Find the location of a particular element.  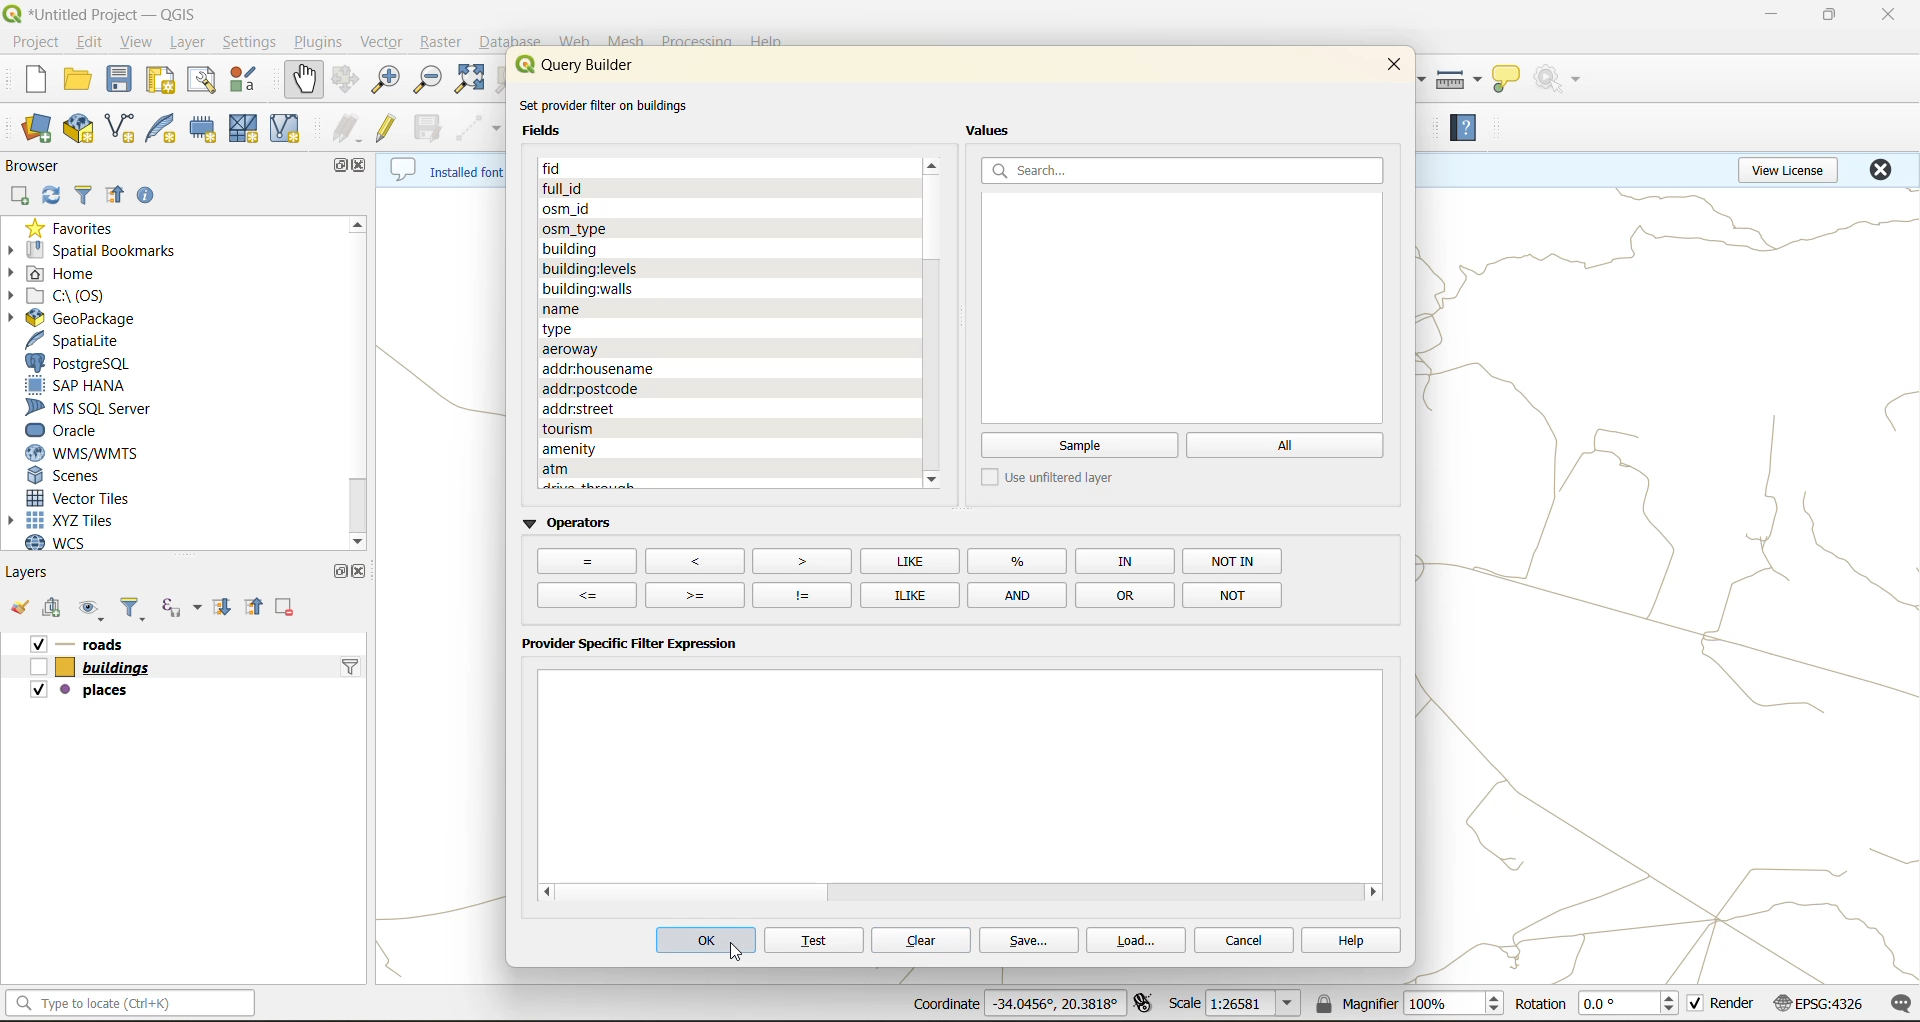

wcs is located at coordinates (70, 546).